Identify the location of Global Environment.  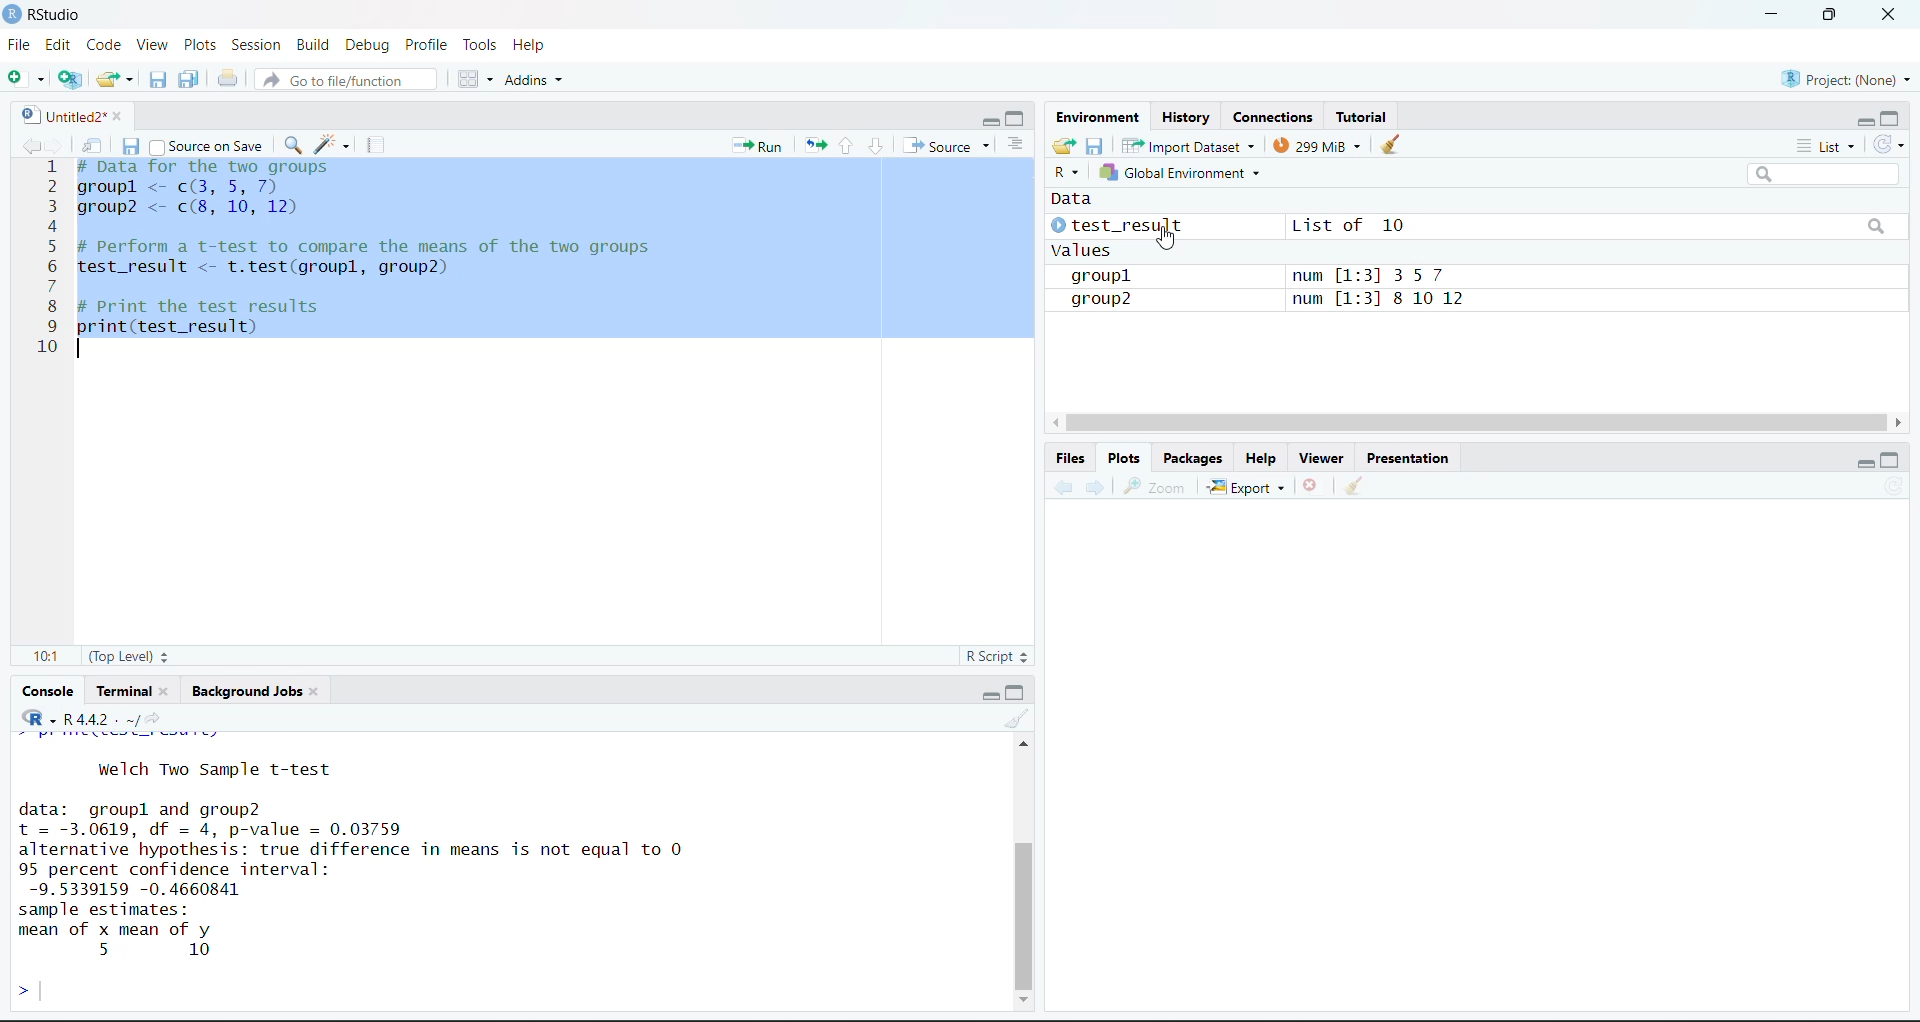
(1178, 172).